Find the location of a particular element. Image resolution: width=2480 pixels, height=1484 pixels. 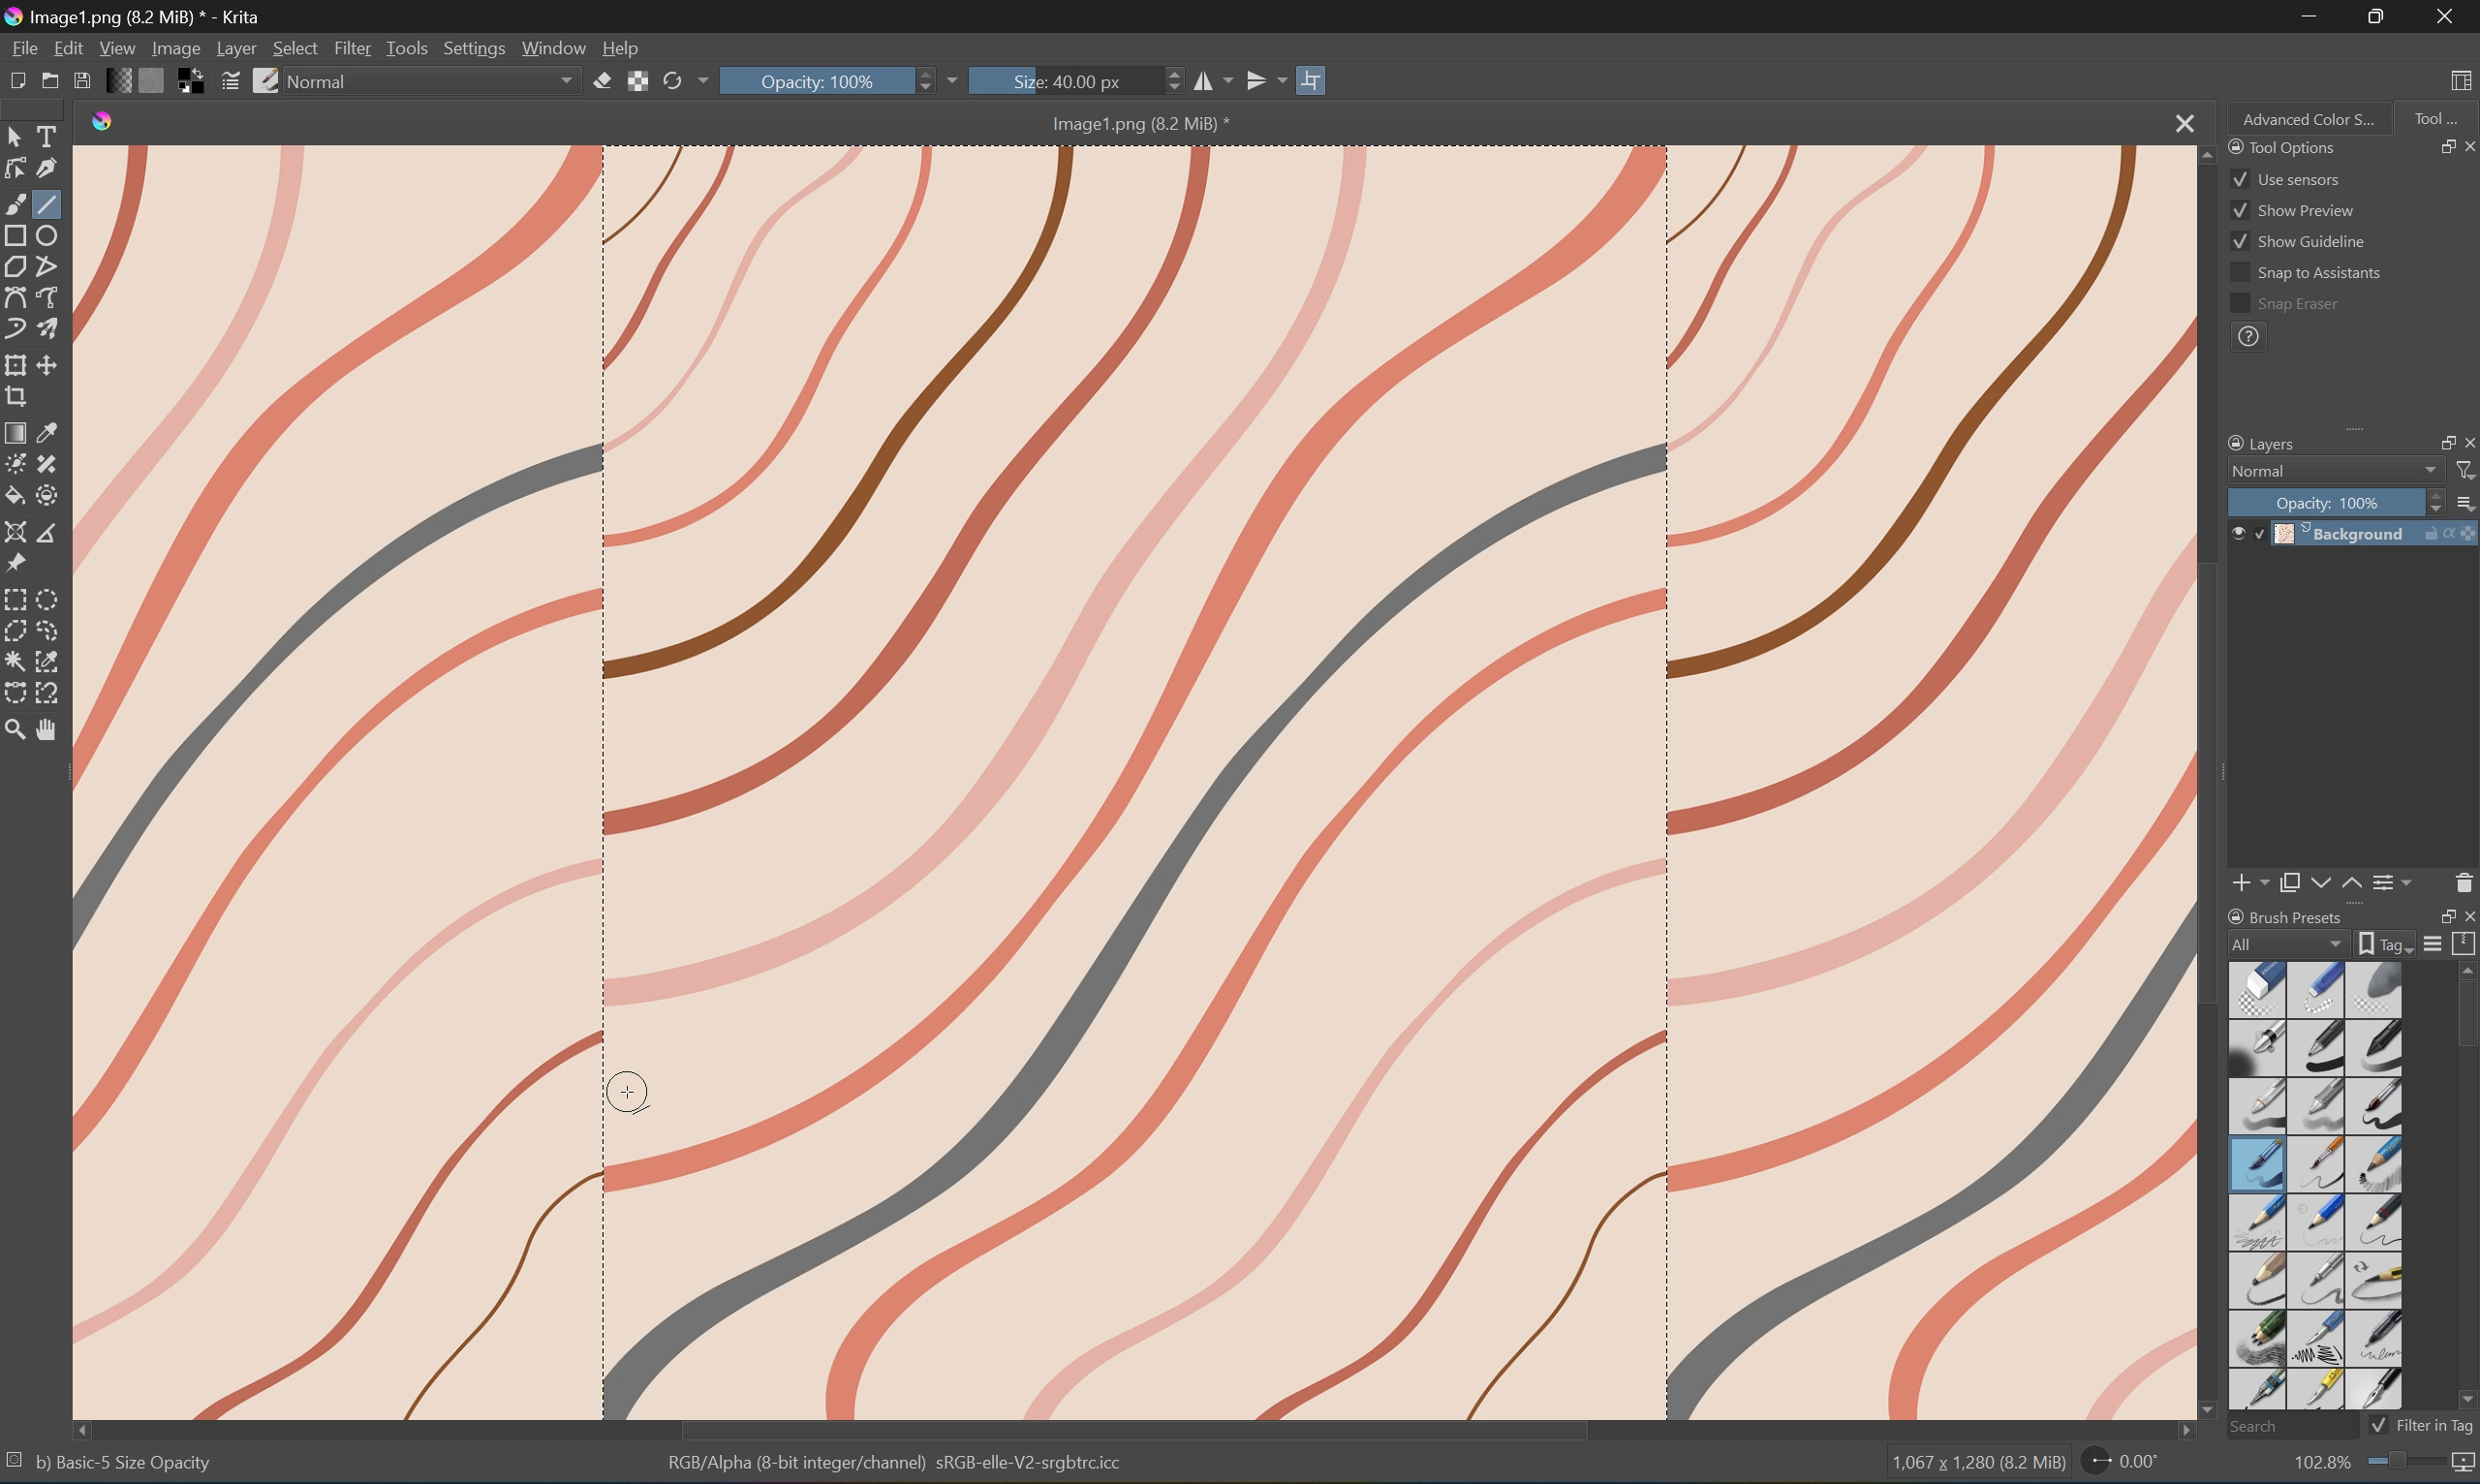

Storage resources is located at coordinates (2465, 943).